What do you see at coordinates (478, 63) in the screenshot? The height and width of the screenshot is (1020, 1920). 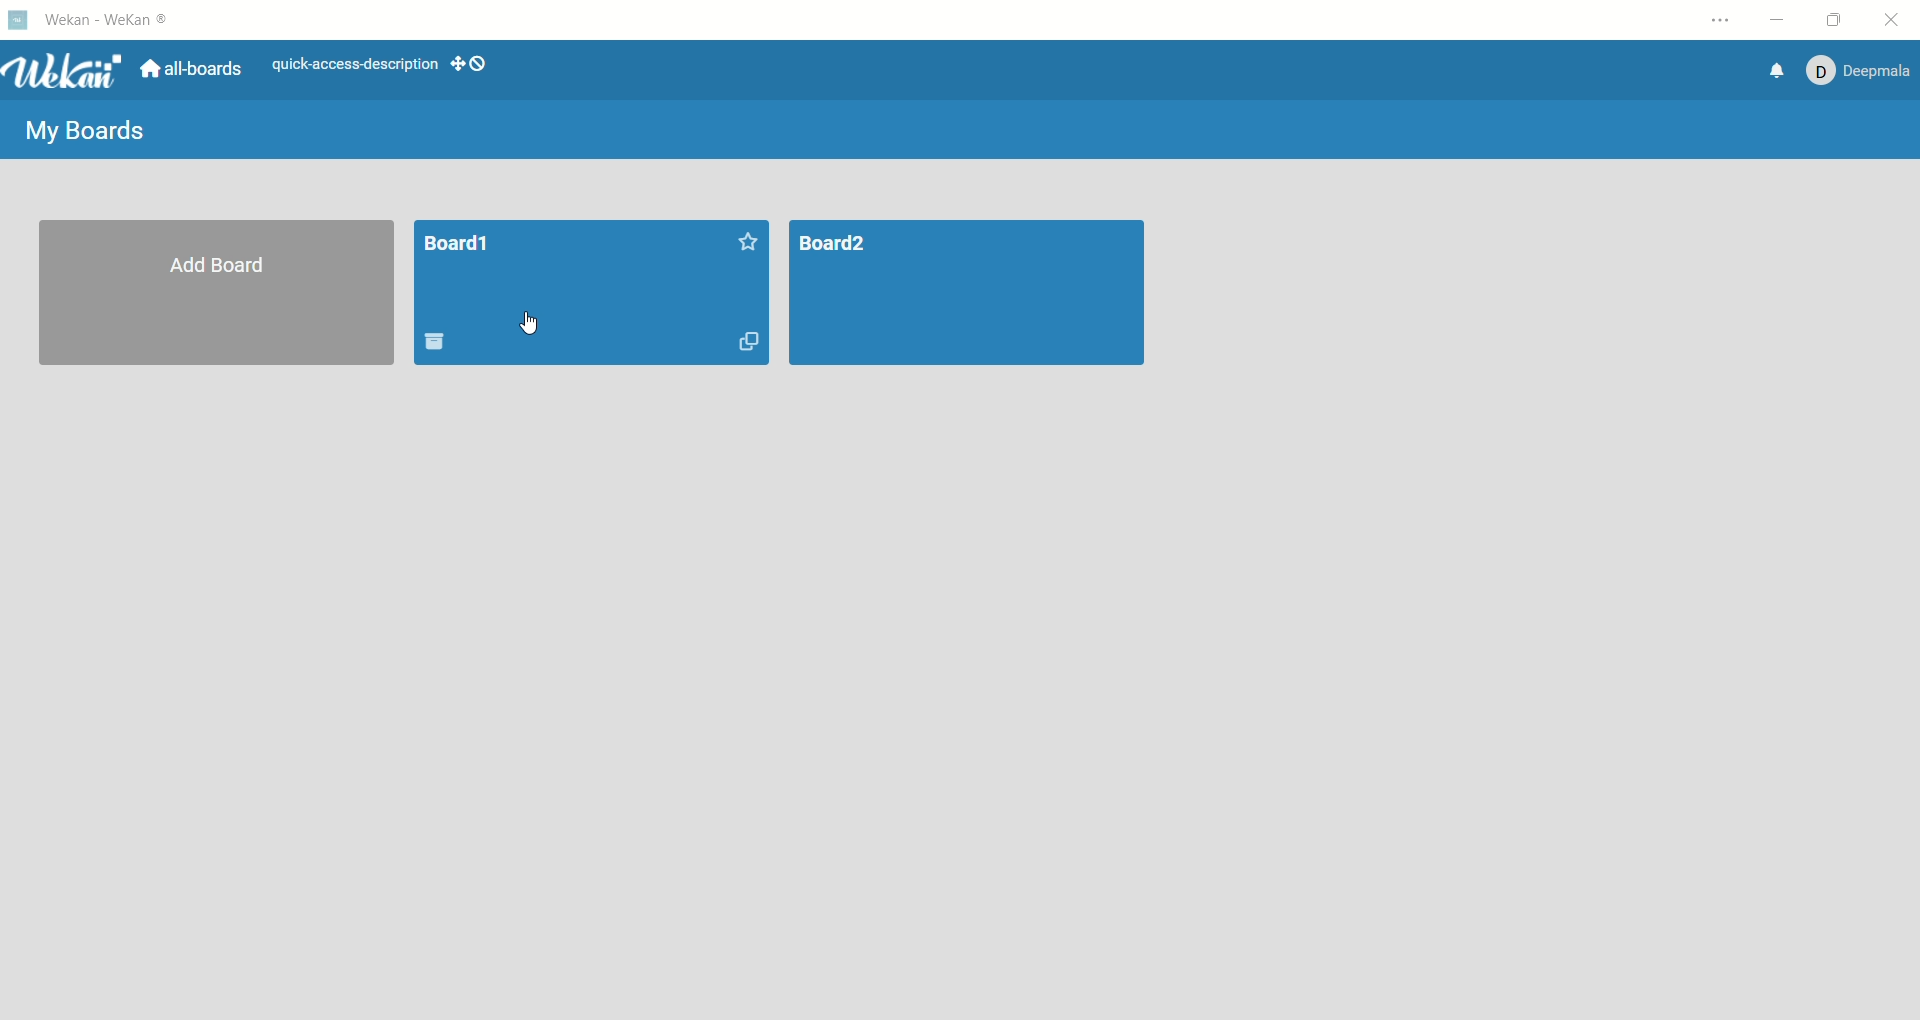 I see `show-desktop-drag-handles` at bounding box center [478, 63].